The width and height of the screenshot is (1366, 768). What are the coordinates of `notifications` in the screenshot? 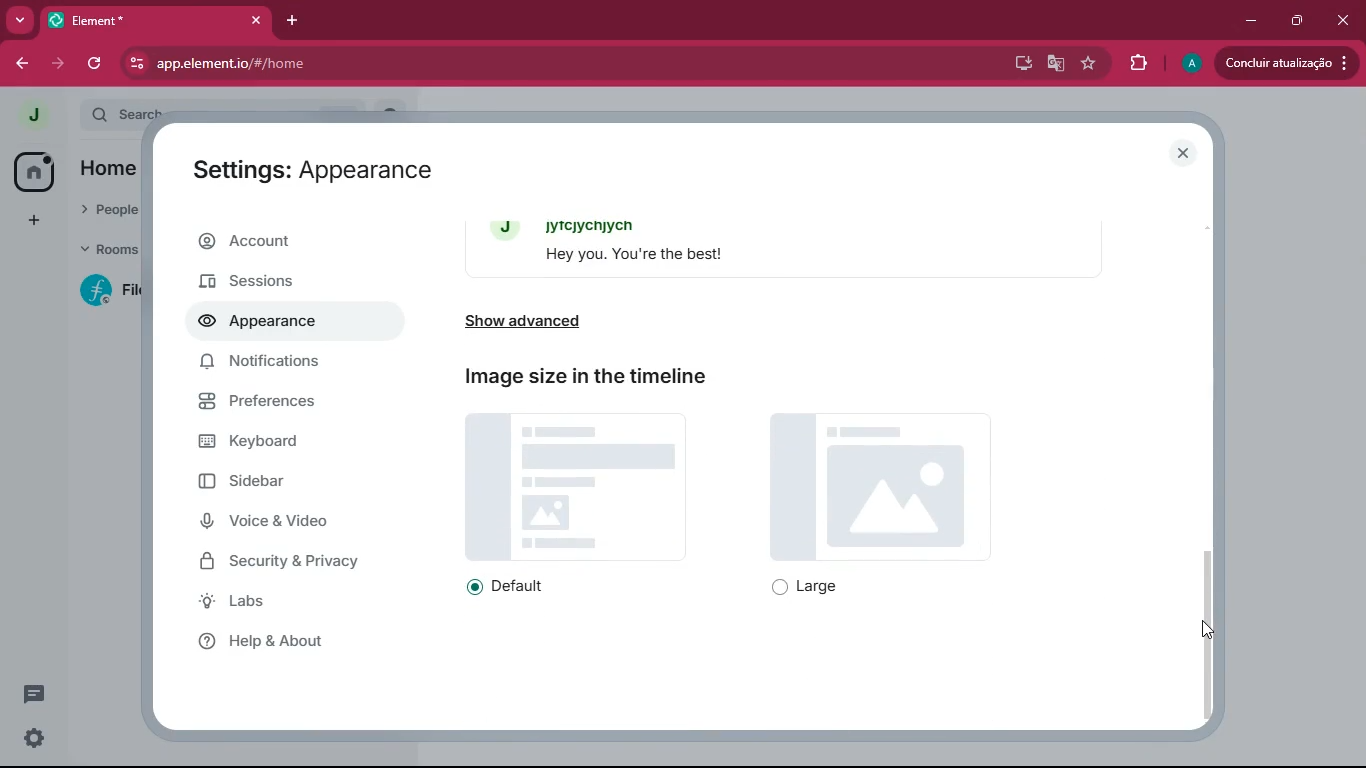 It's located at (271, 365).